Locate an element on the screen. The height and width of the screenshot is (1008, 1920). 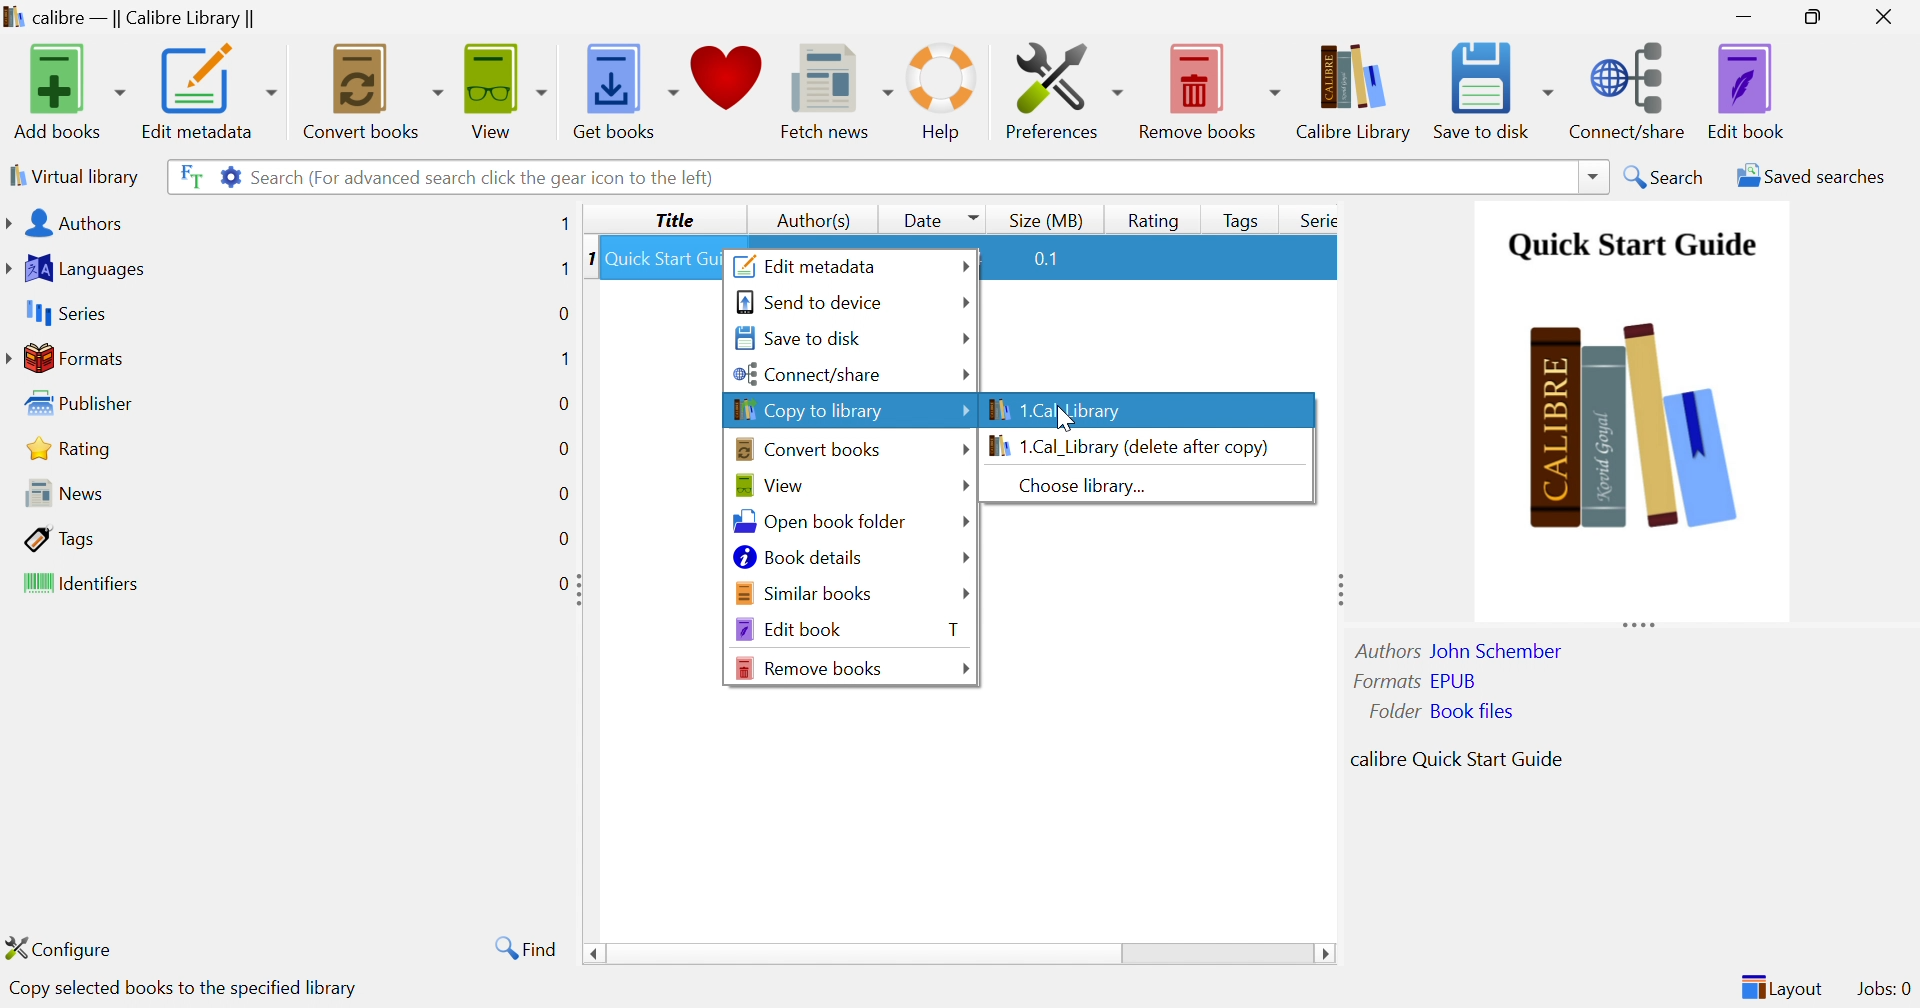
Search is located at coordinates (1666, 175).